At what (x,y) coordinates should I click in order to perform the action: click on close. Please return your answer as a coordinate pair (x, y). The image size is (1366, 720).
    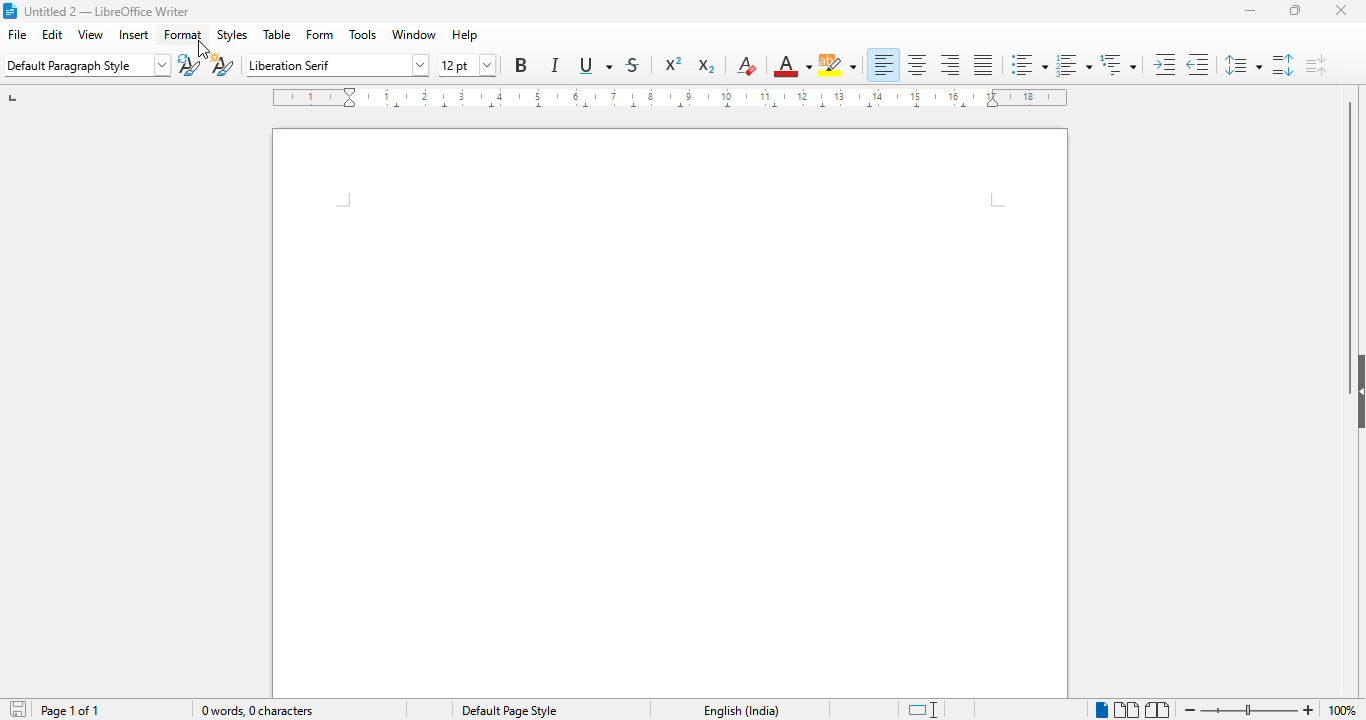
    Looking at the image, I should click on (1340, 10).